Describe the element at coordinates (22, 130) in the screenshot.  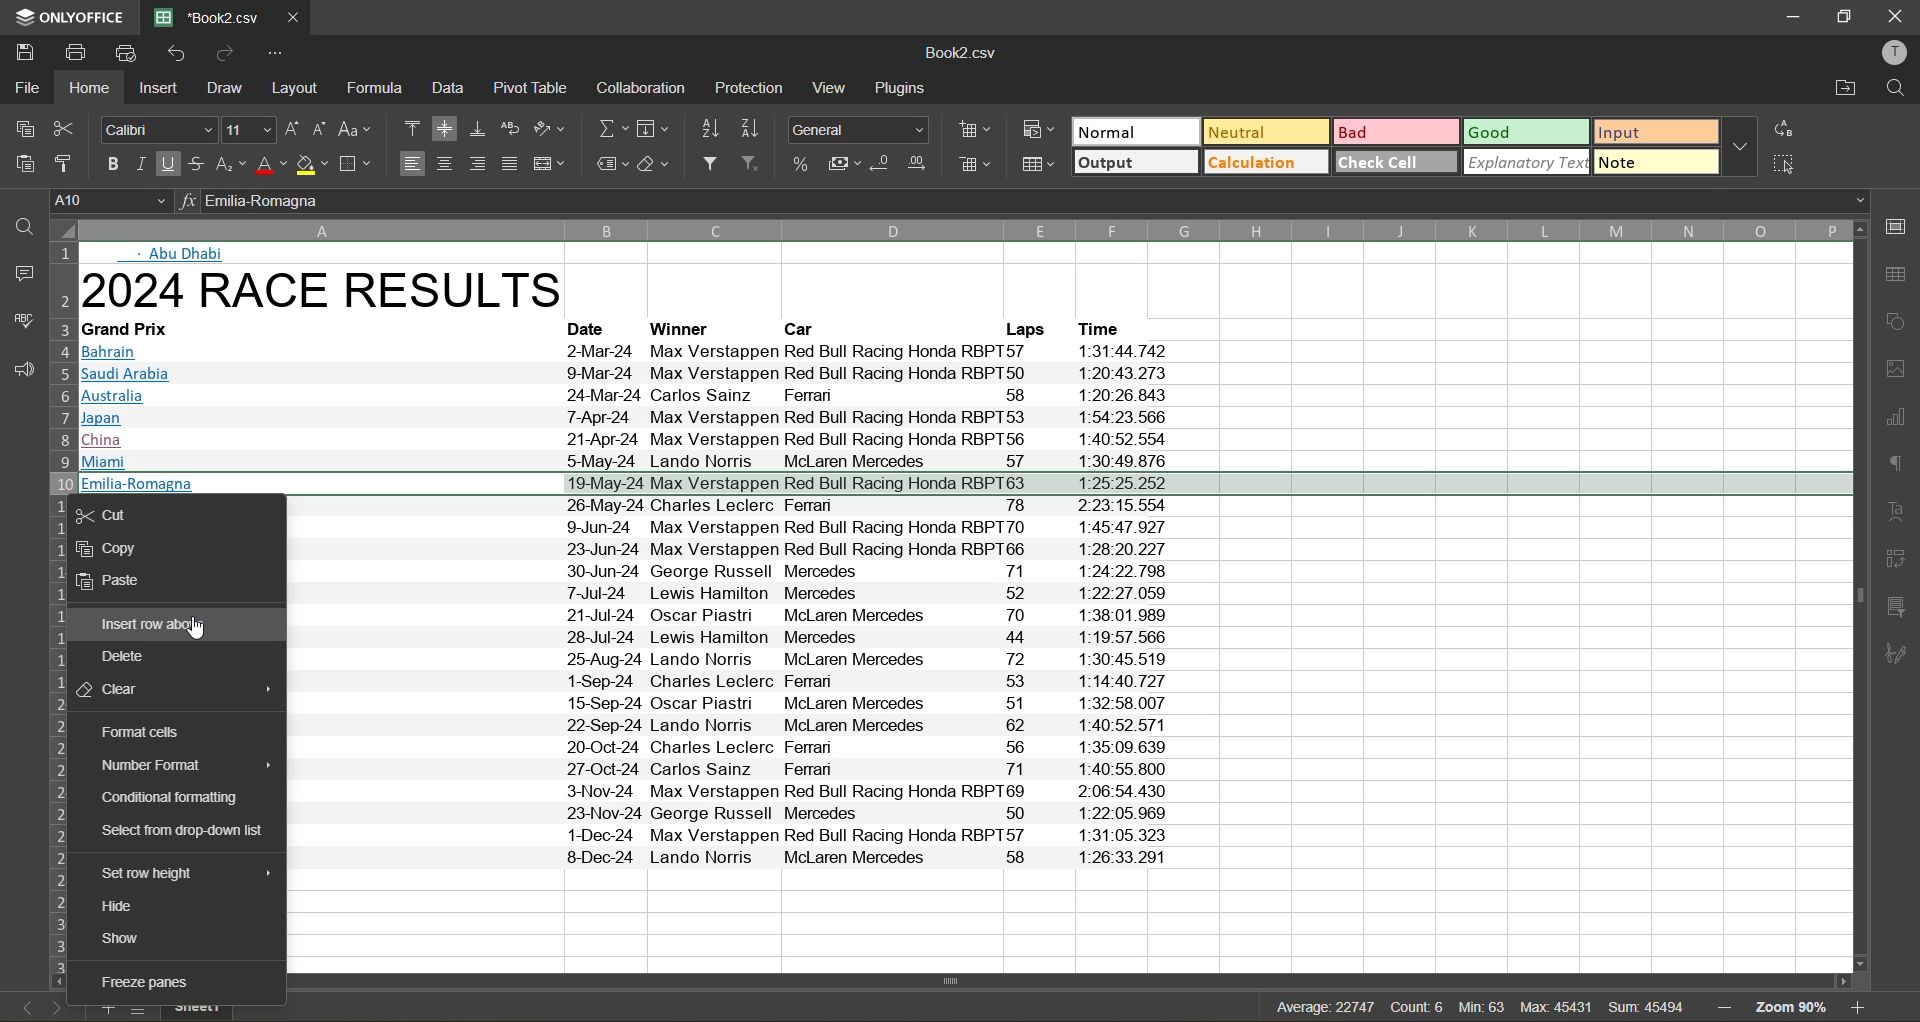
I see `copy` at that location.